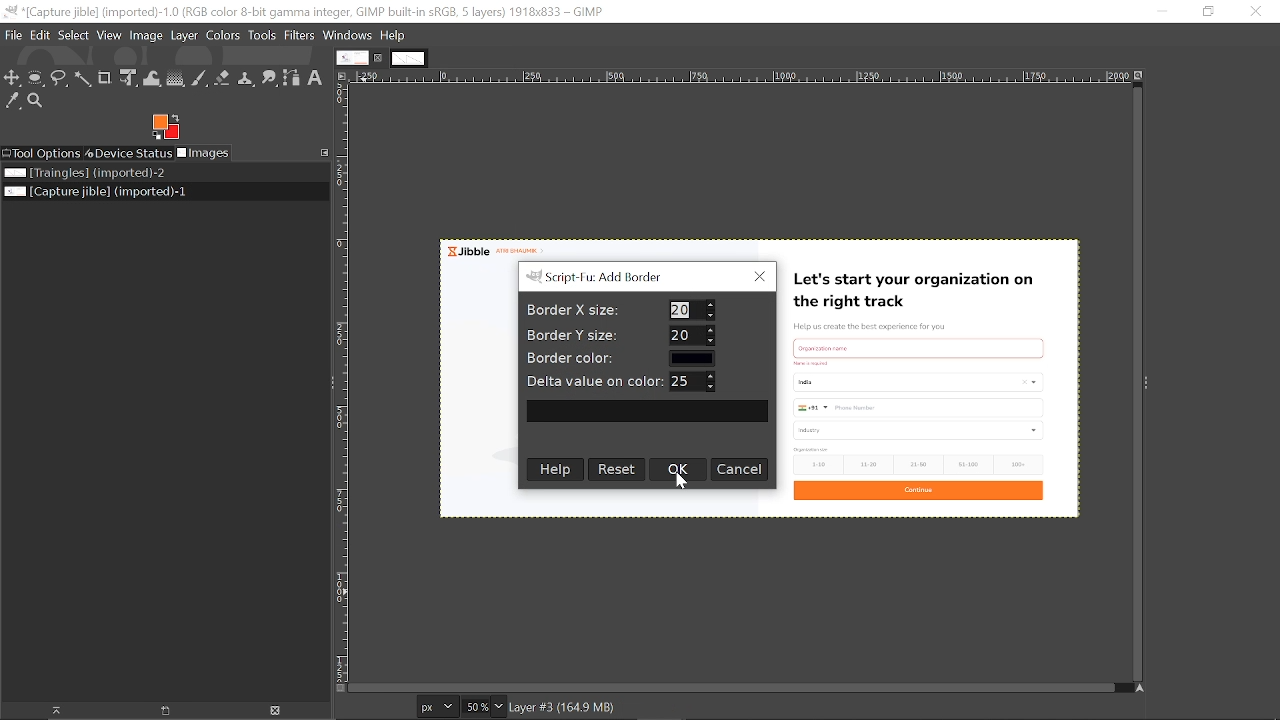 The width and height of the screenshot is (1280, 720). What do you see at coordinates (921, 407) in the screenshot?
I see `Phone number` at bounding box center [921, 407].